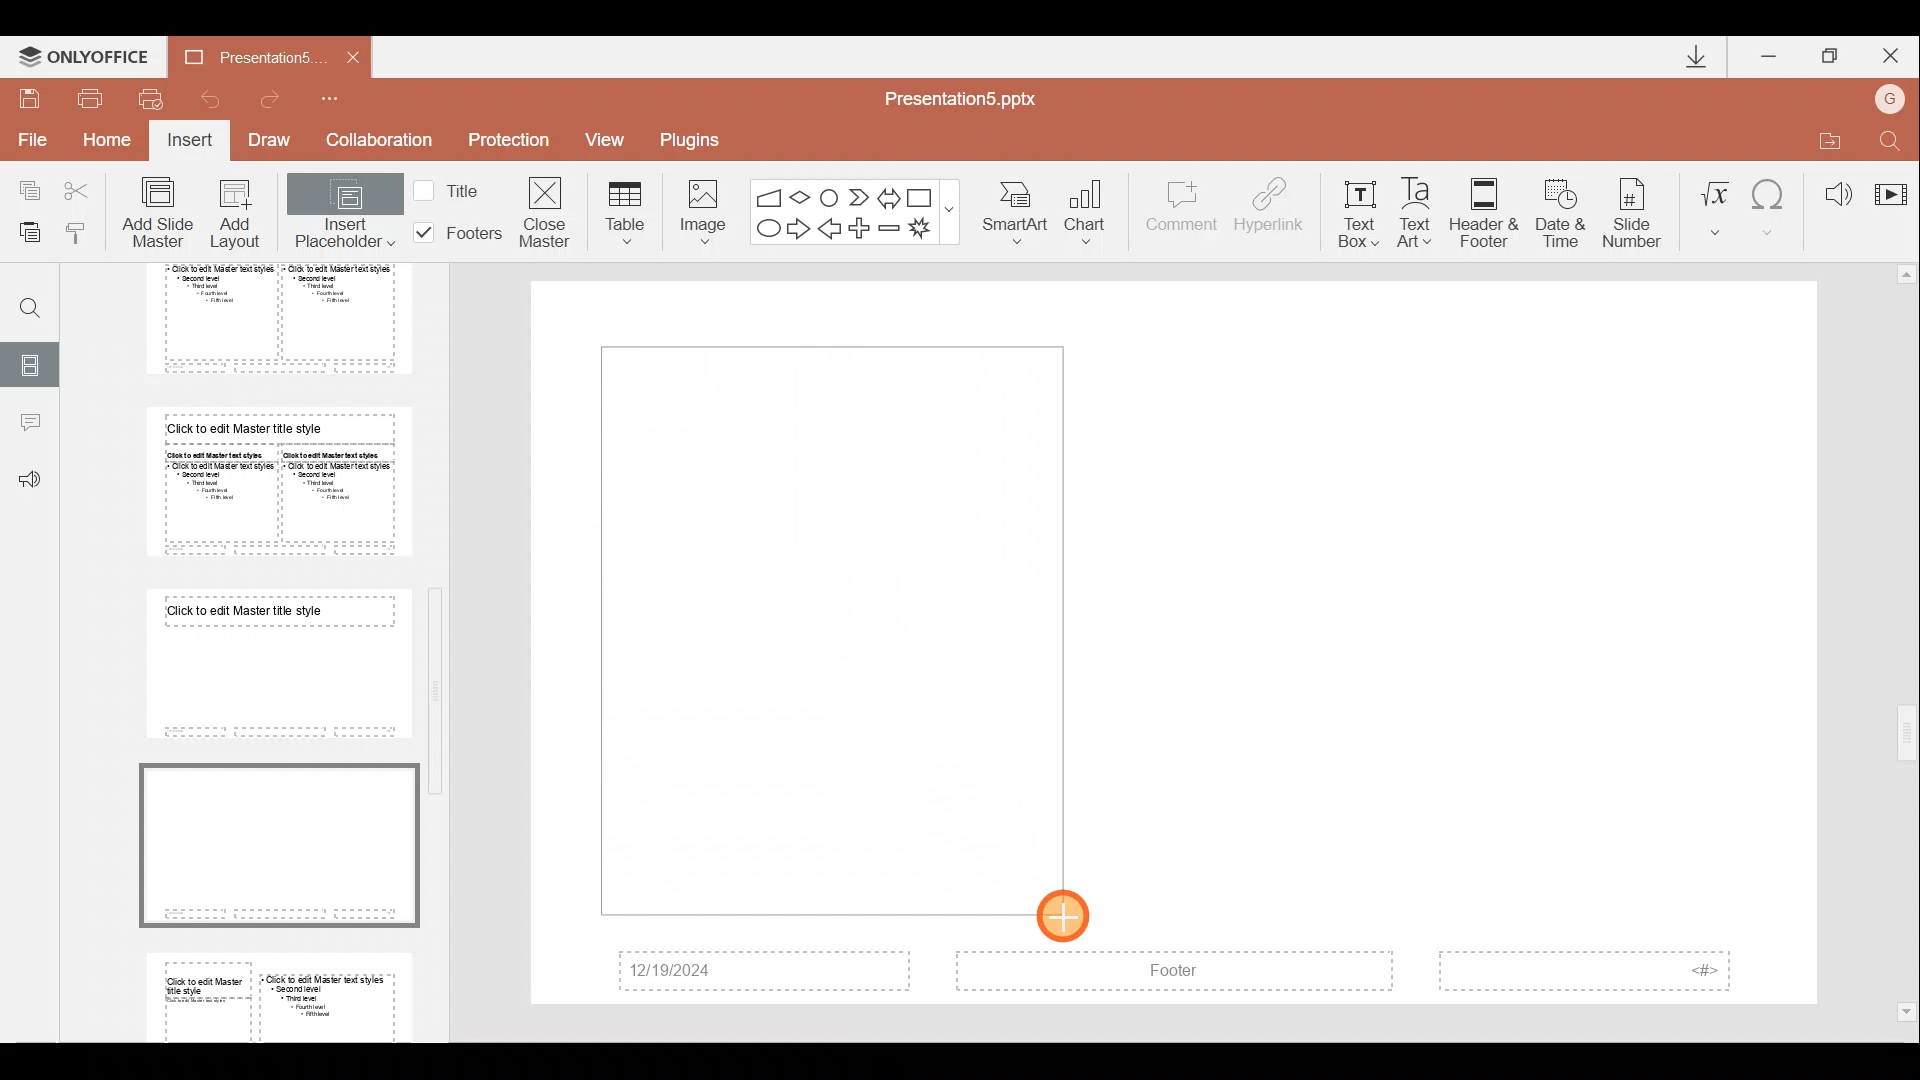  Describe the element at coordinates (1182, 215) in the screenshot. I see `Comment` at that location.